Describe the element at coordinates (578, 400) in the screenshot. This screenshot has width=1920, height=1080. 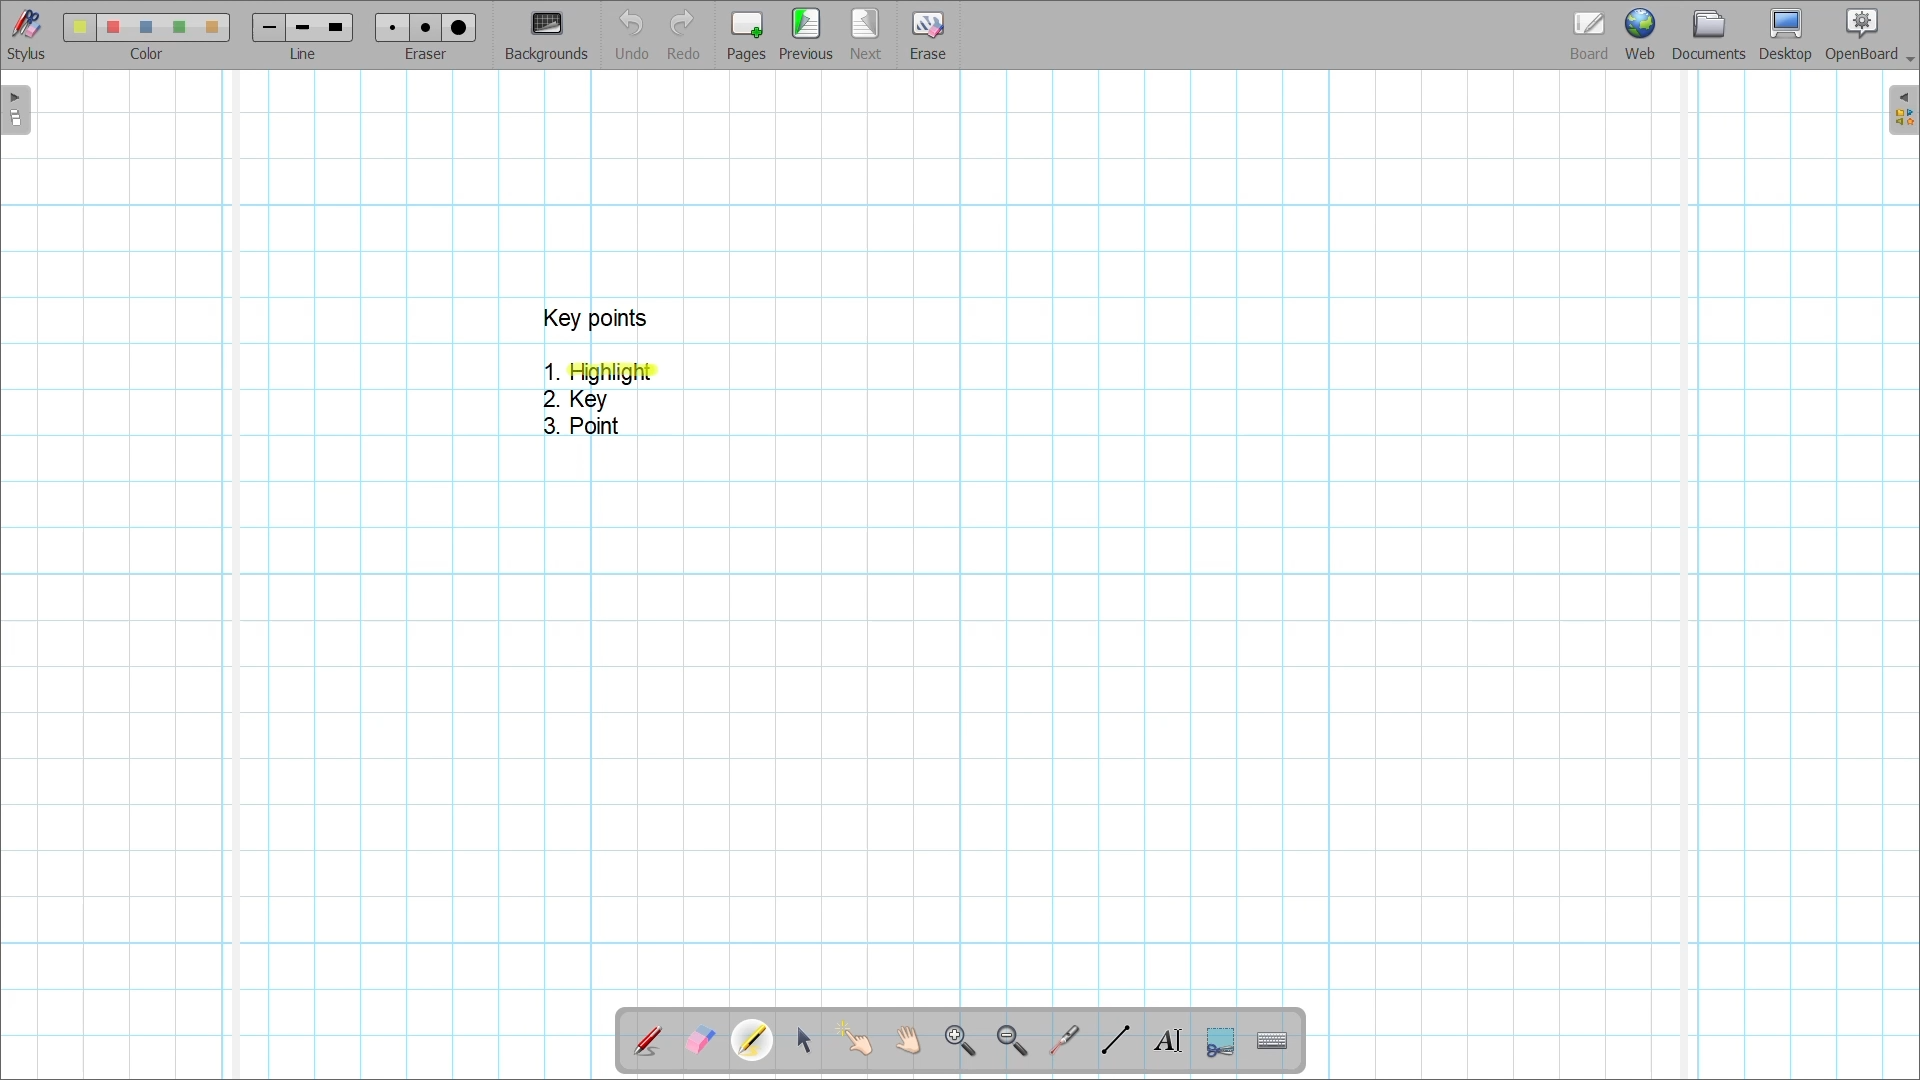
I see `2. Key` at that location.